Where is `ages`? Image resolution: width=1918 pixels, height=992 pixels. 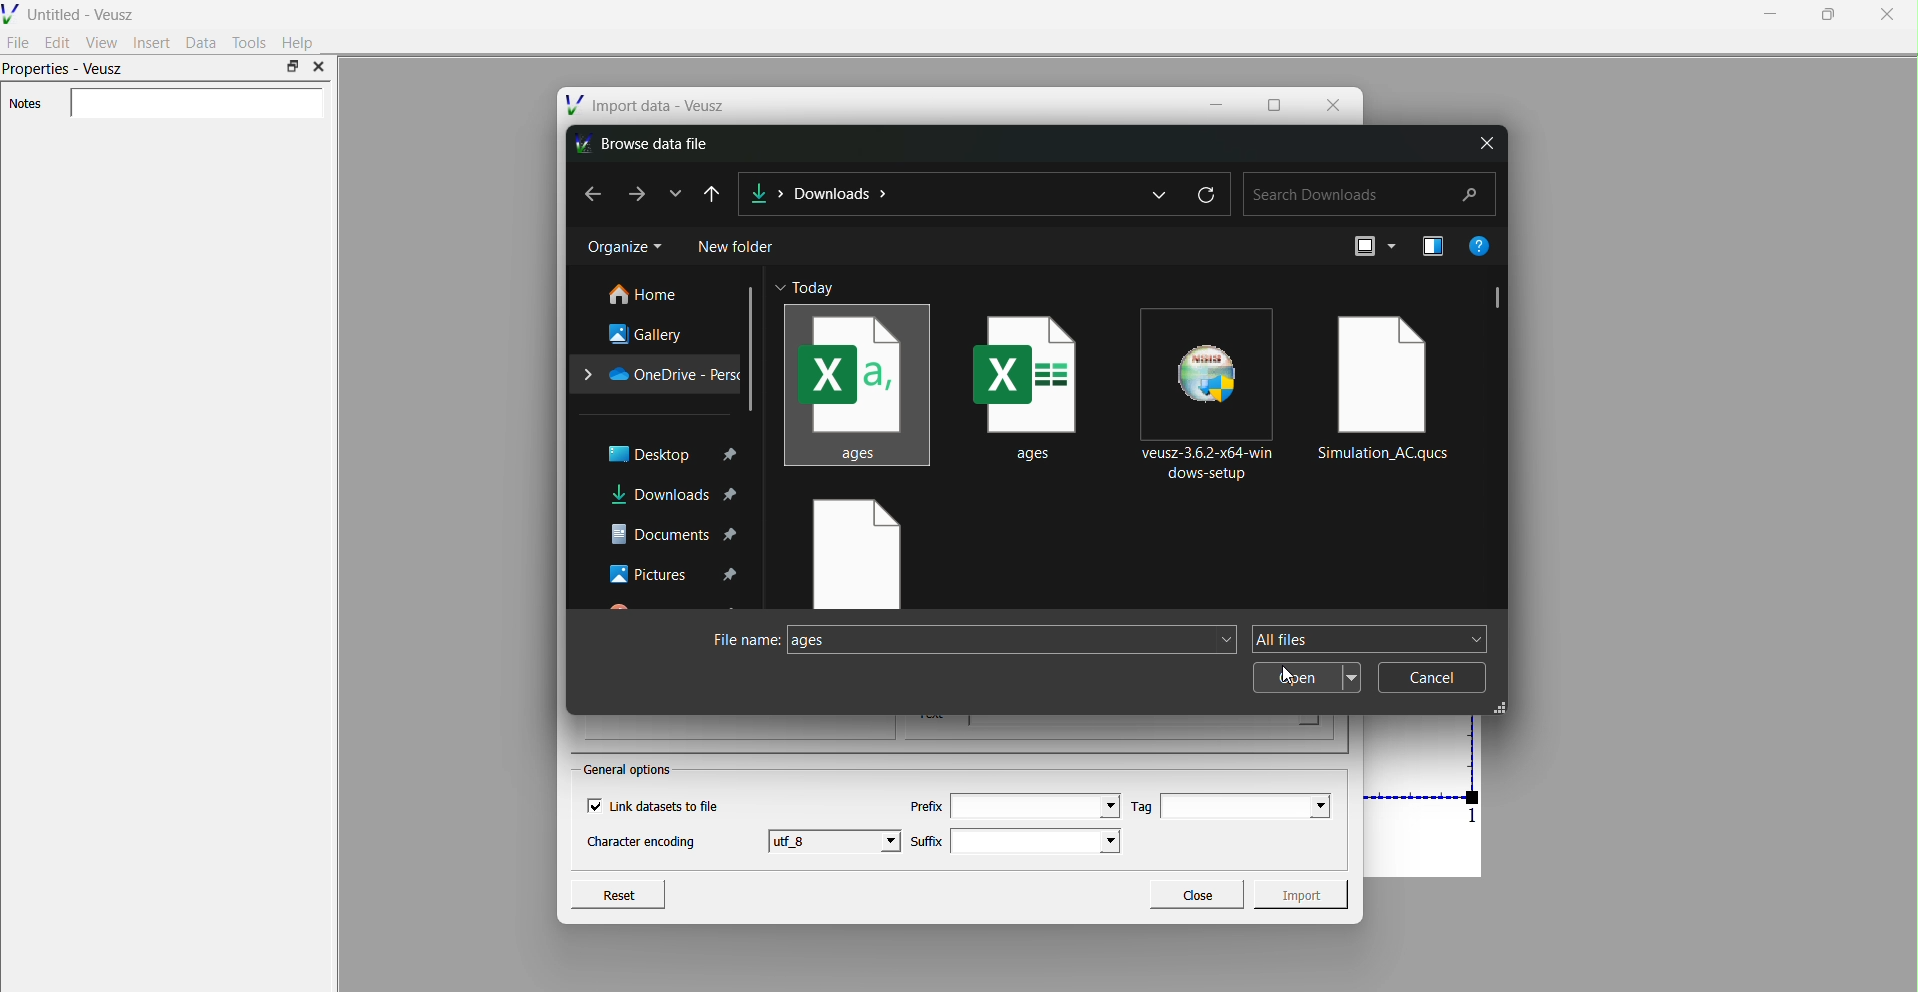
ages is located at coordinates (1012, 640).